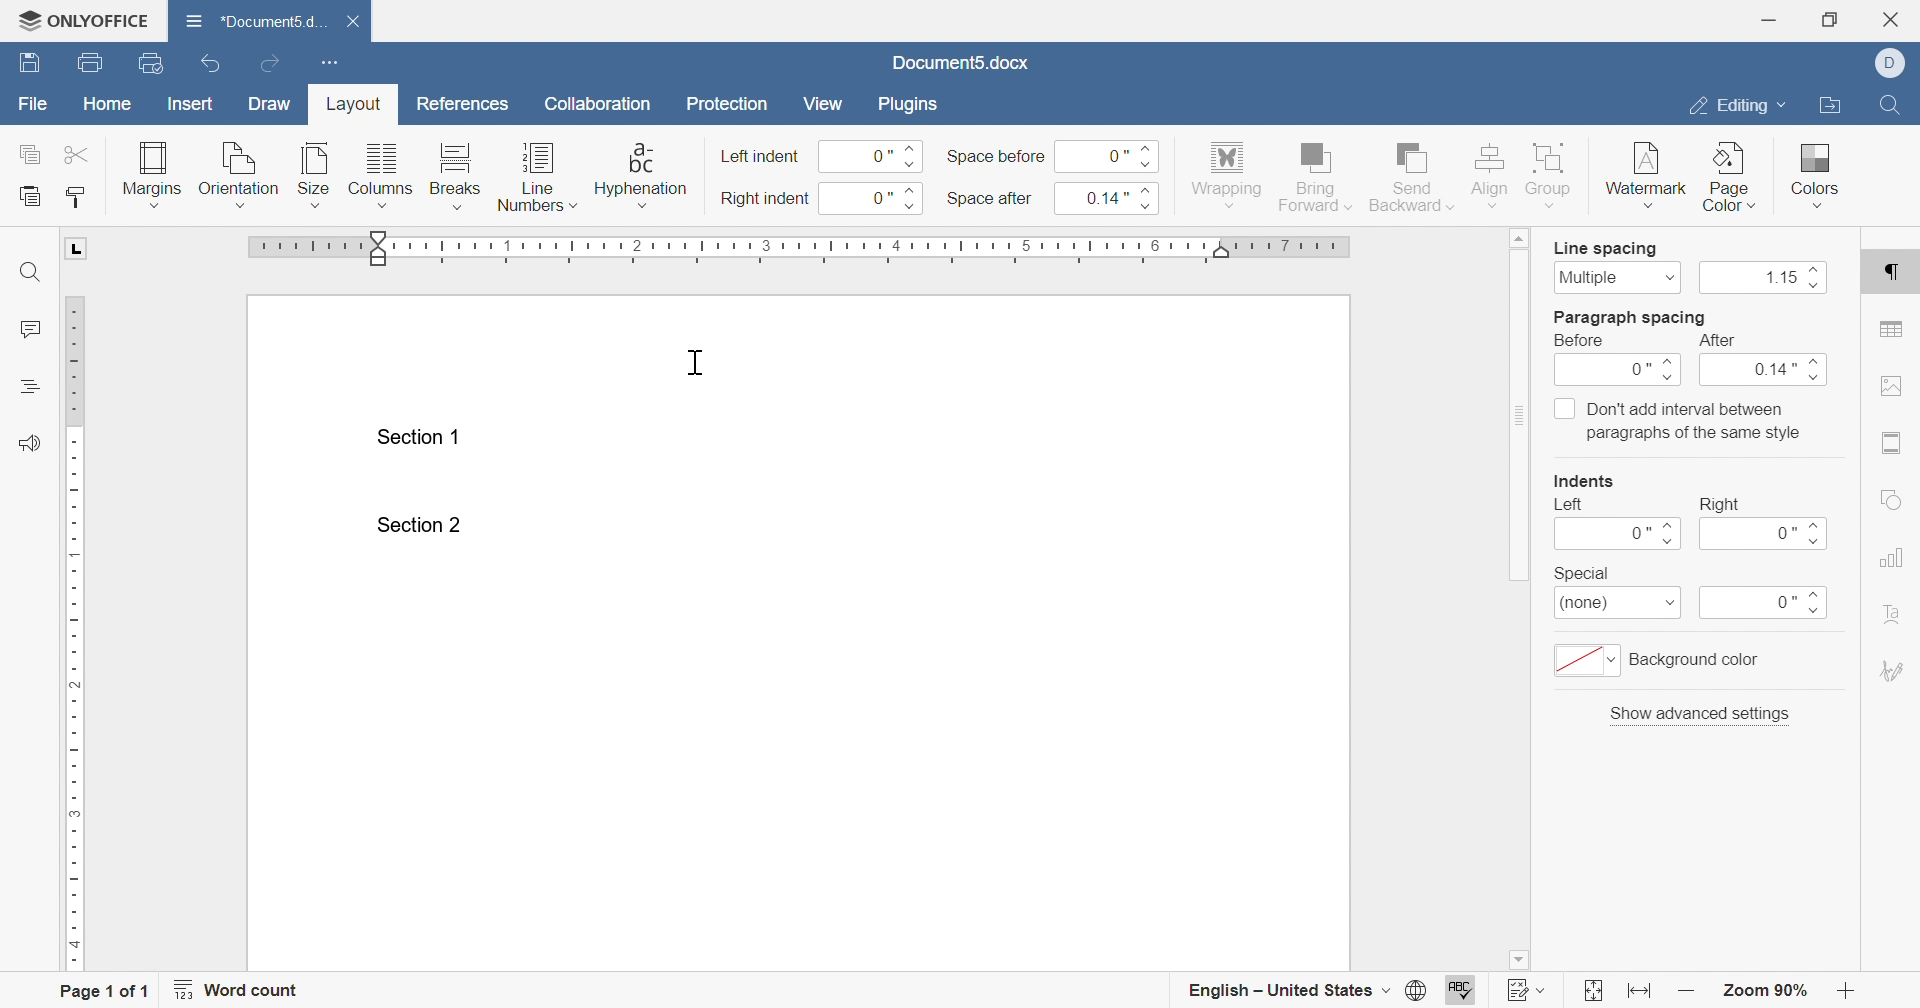  I want to click on 0, so click(875, 156).